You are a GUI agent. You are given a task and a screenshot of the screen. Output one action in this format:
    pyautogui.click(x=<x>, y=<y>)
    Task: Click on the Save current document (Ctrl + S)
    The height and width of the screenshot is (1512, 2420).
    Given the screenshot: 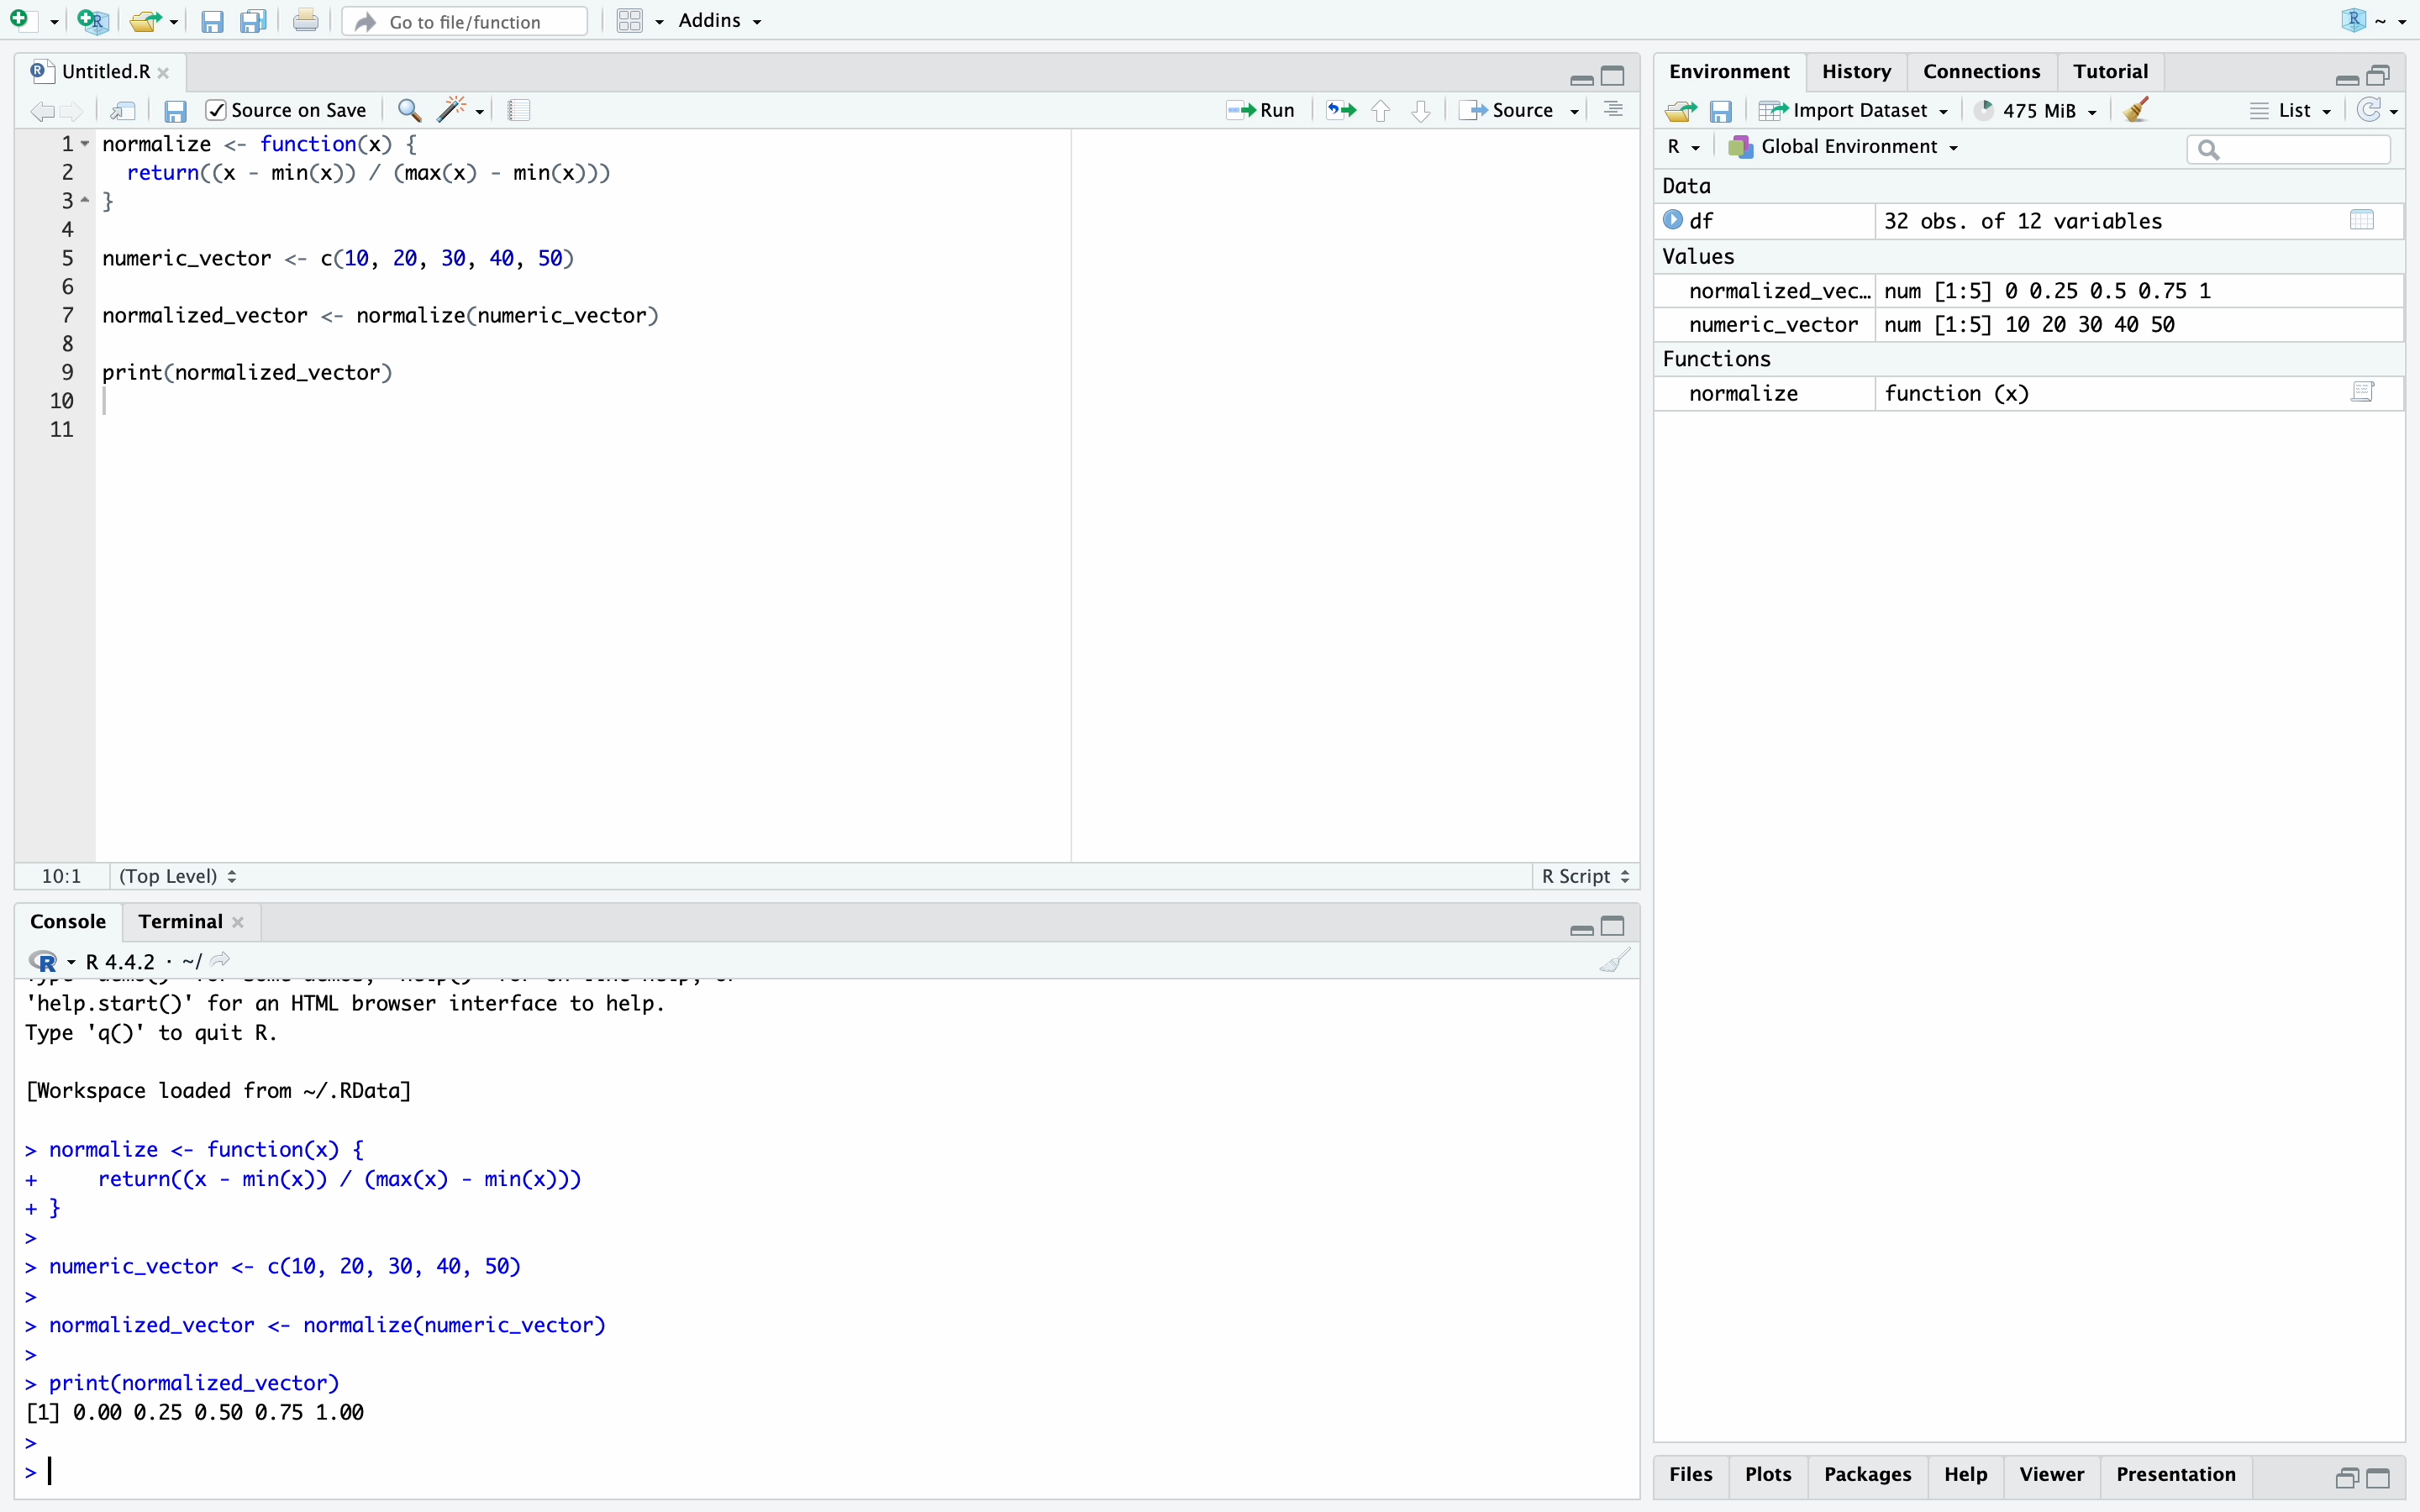 What is the action you would take?
    pyautogui.click(x=210, y=24)
    